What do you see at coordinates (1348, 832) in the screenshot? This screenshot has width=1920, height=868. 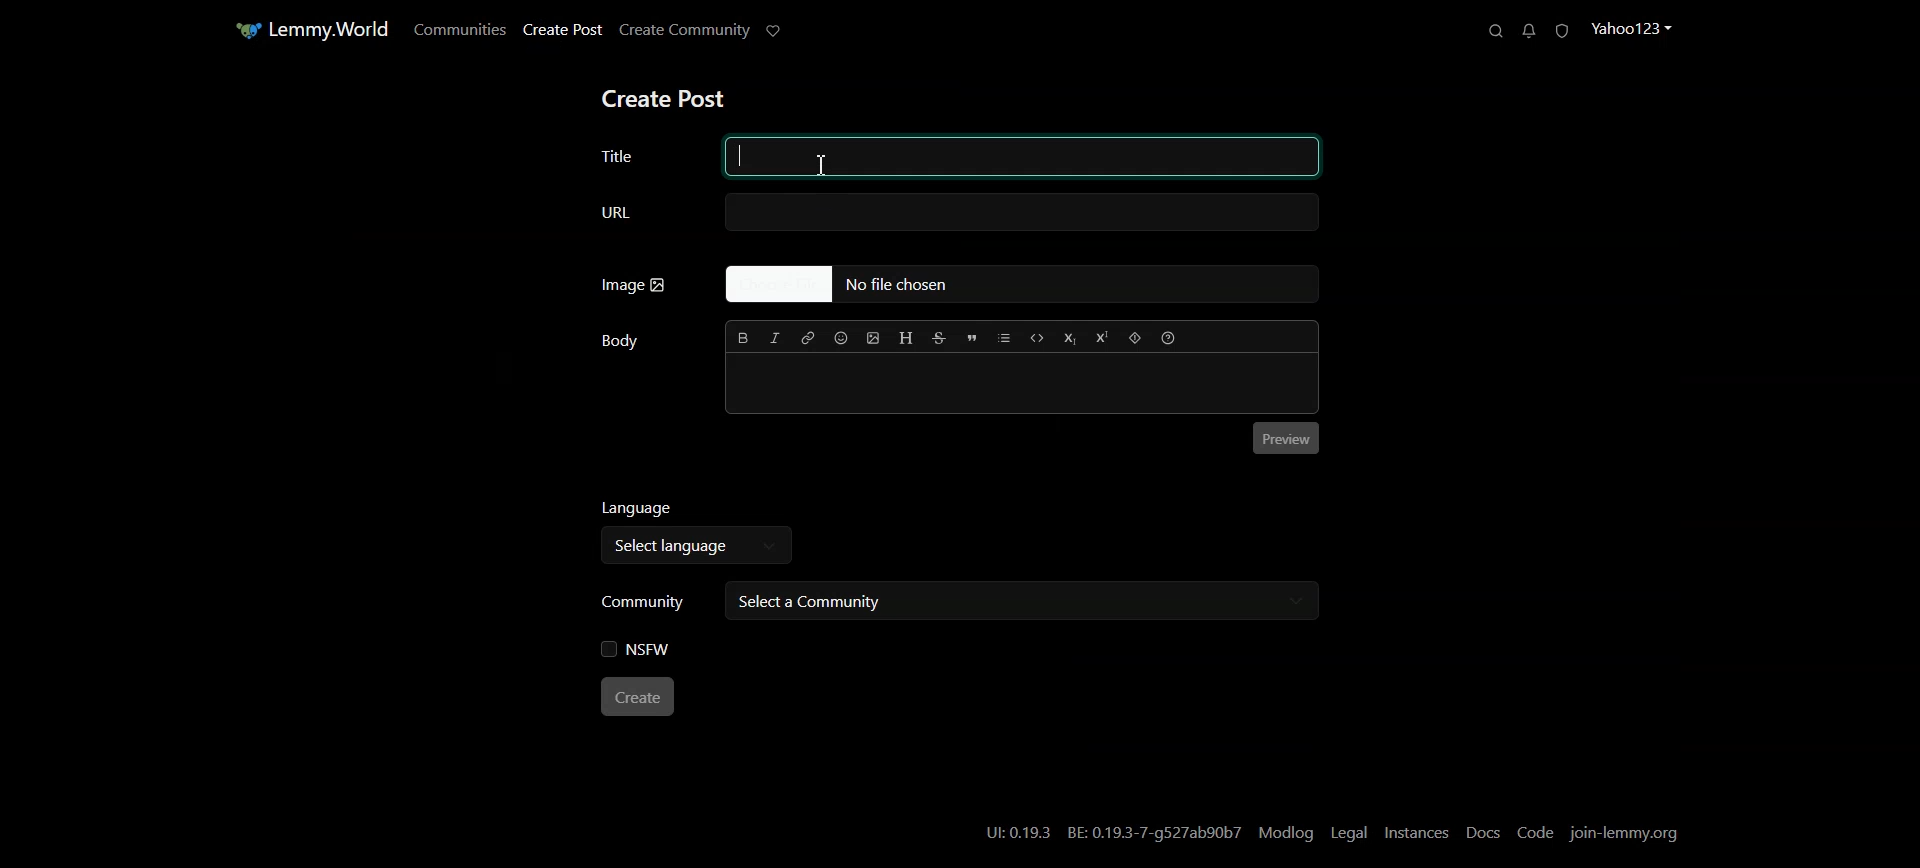 I see `Legal` at bounding box center [1348, 832].